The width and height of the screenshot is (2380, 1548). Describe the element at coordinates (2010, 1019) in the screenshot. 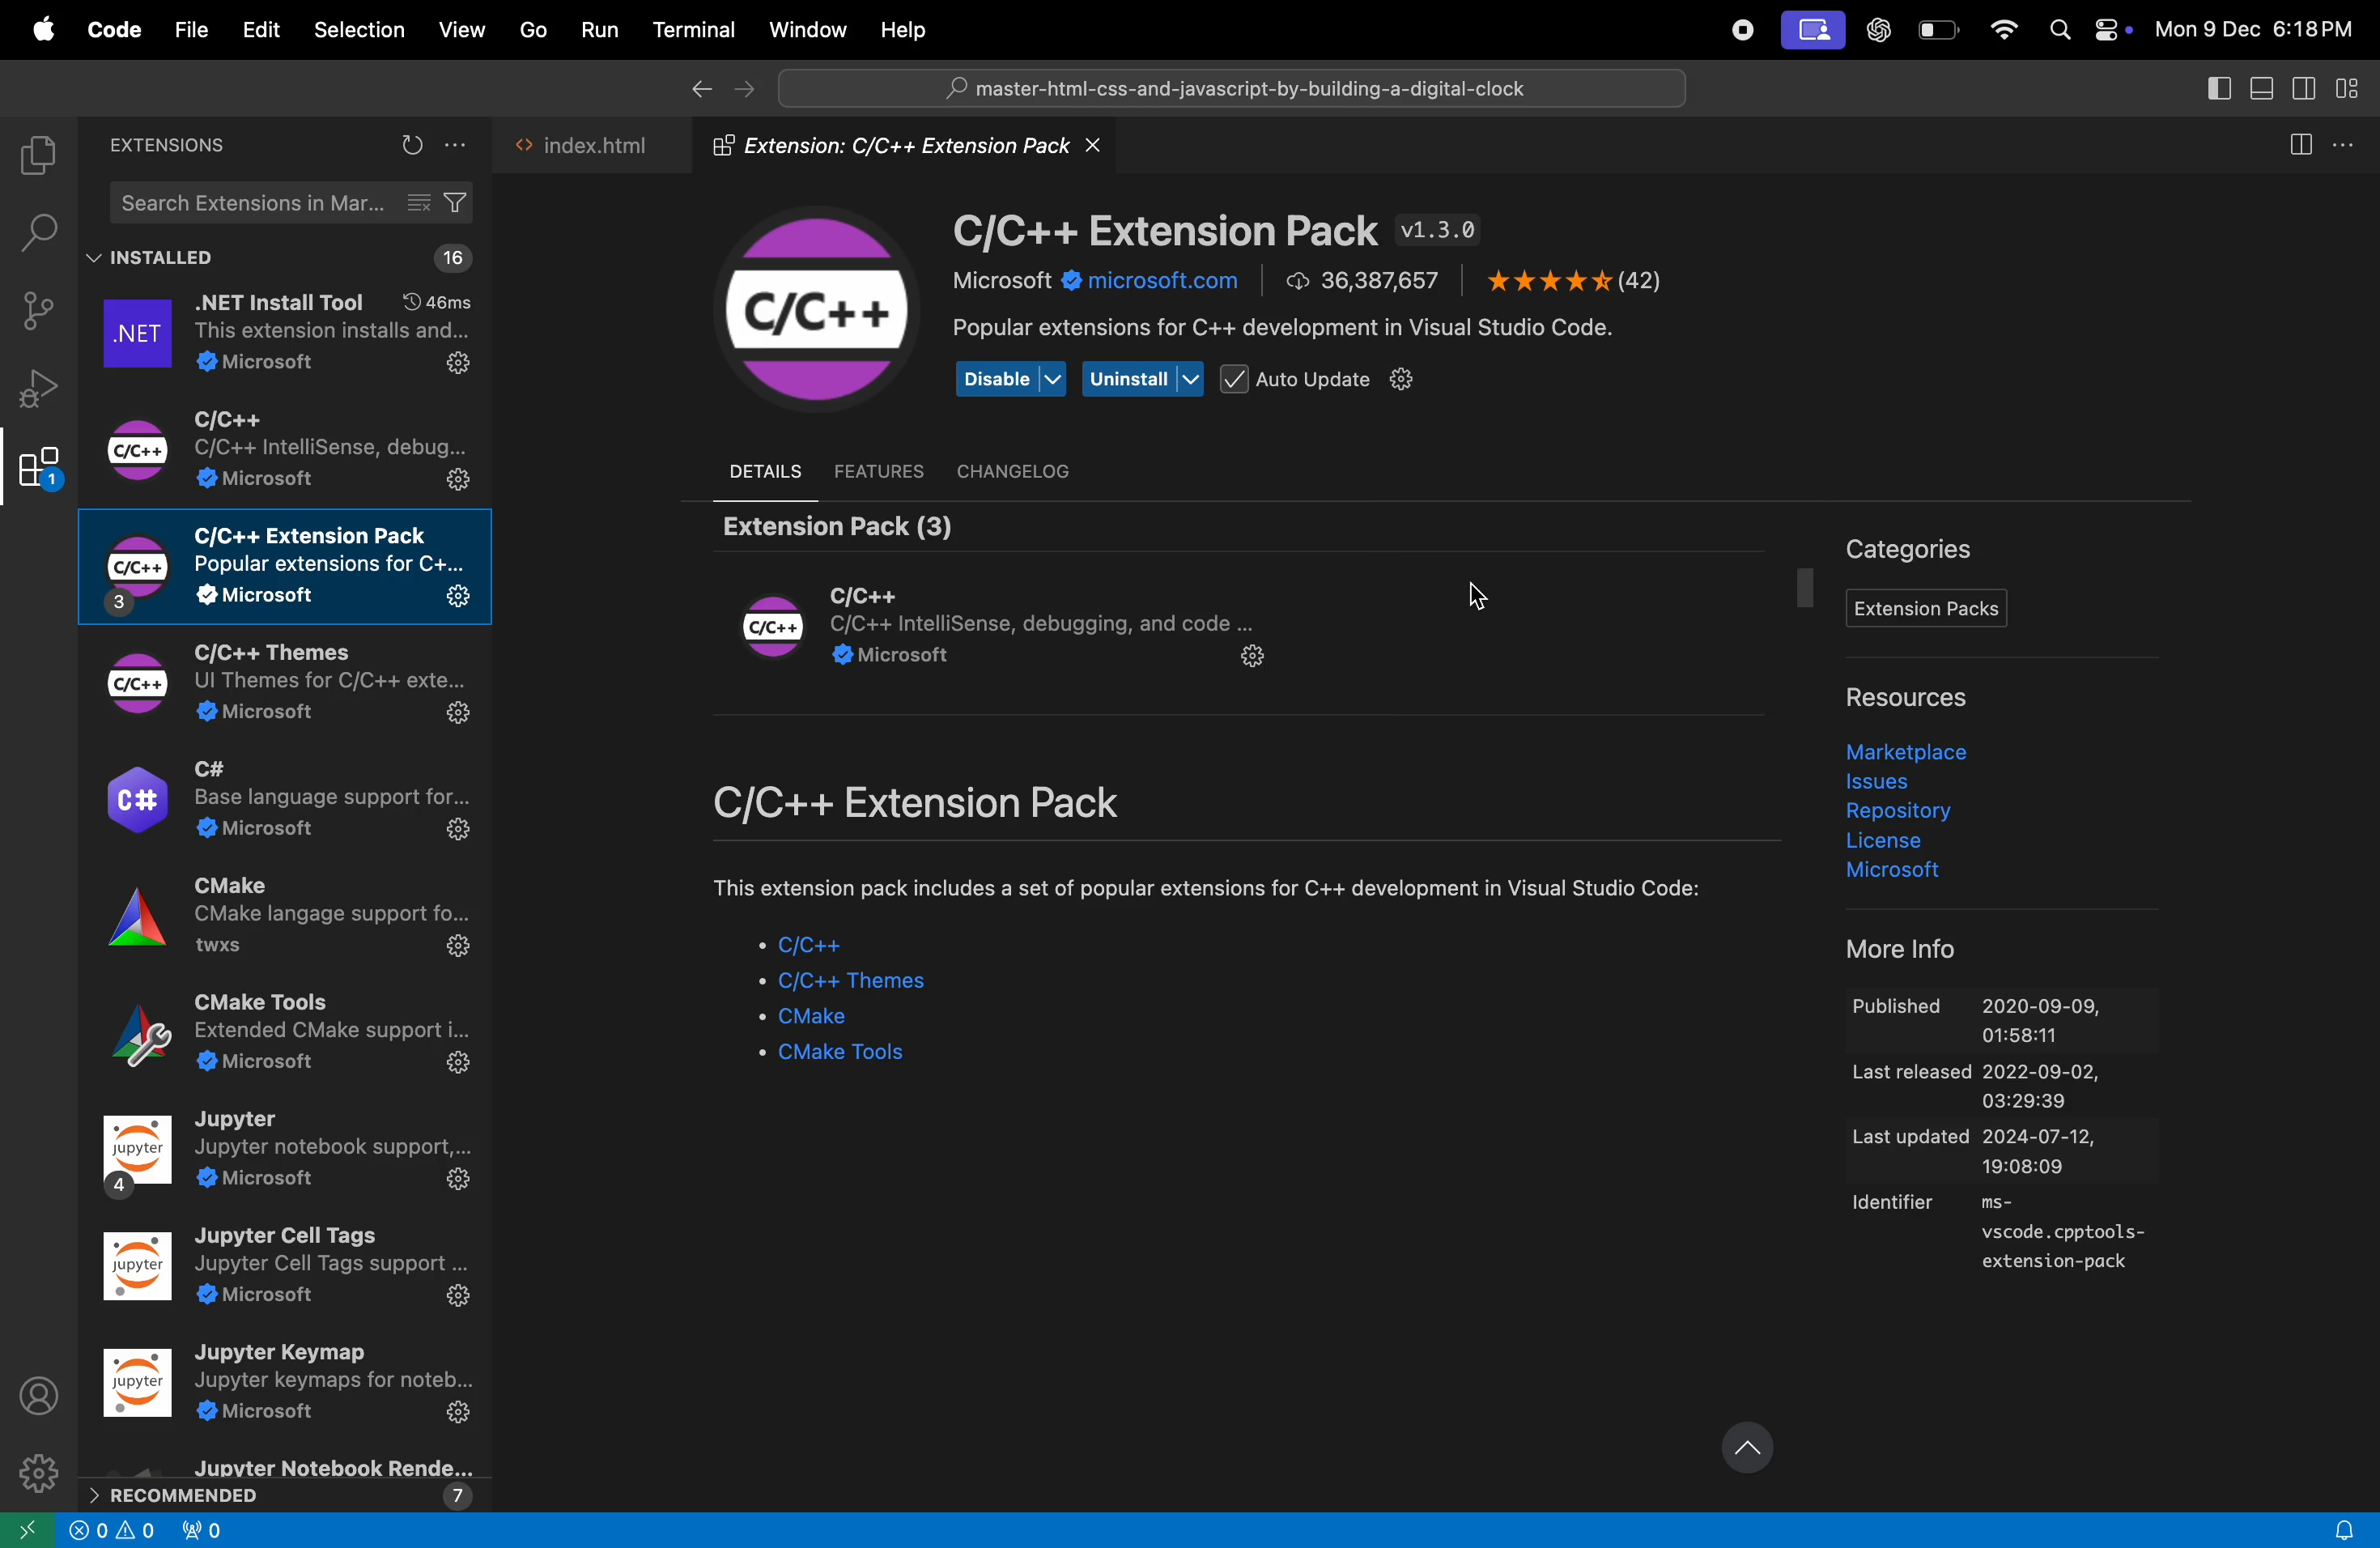

I see `Published` at that location.